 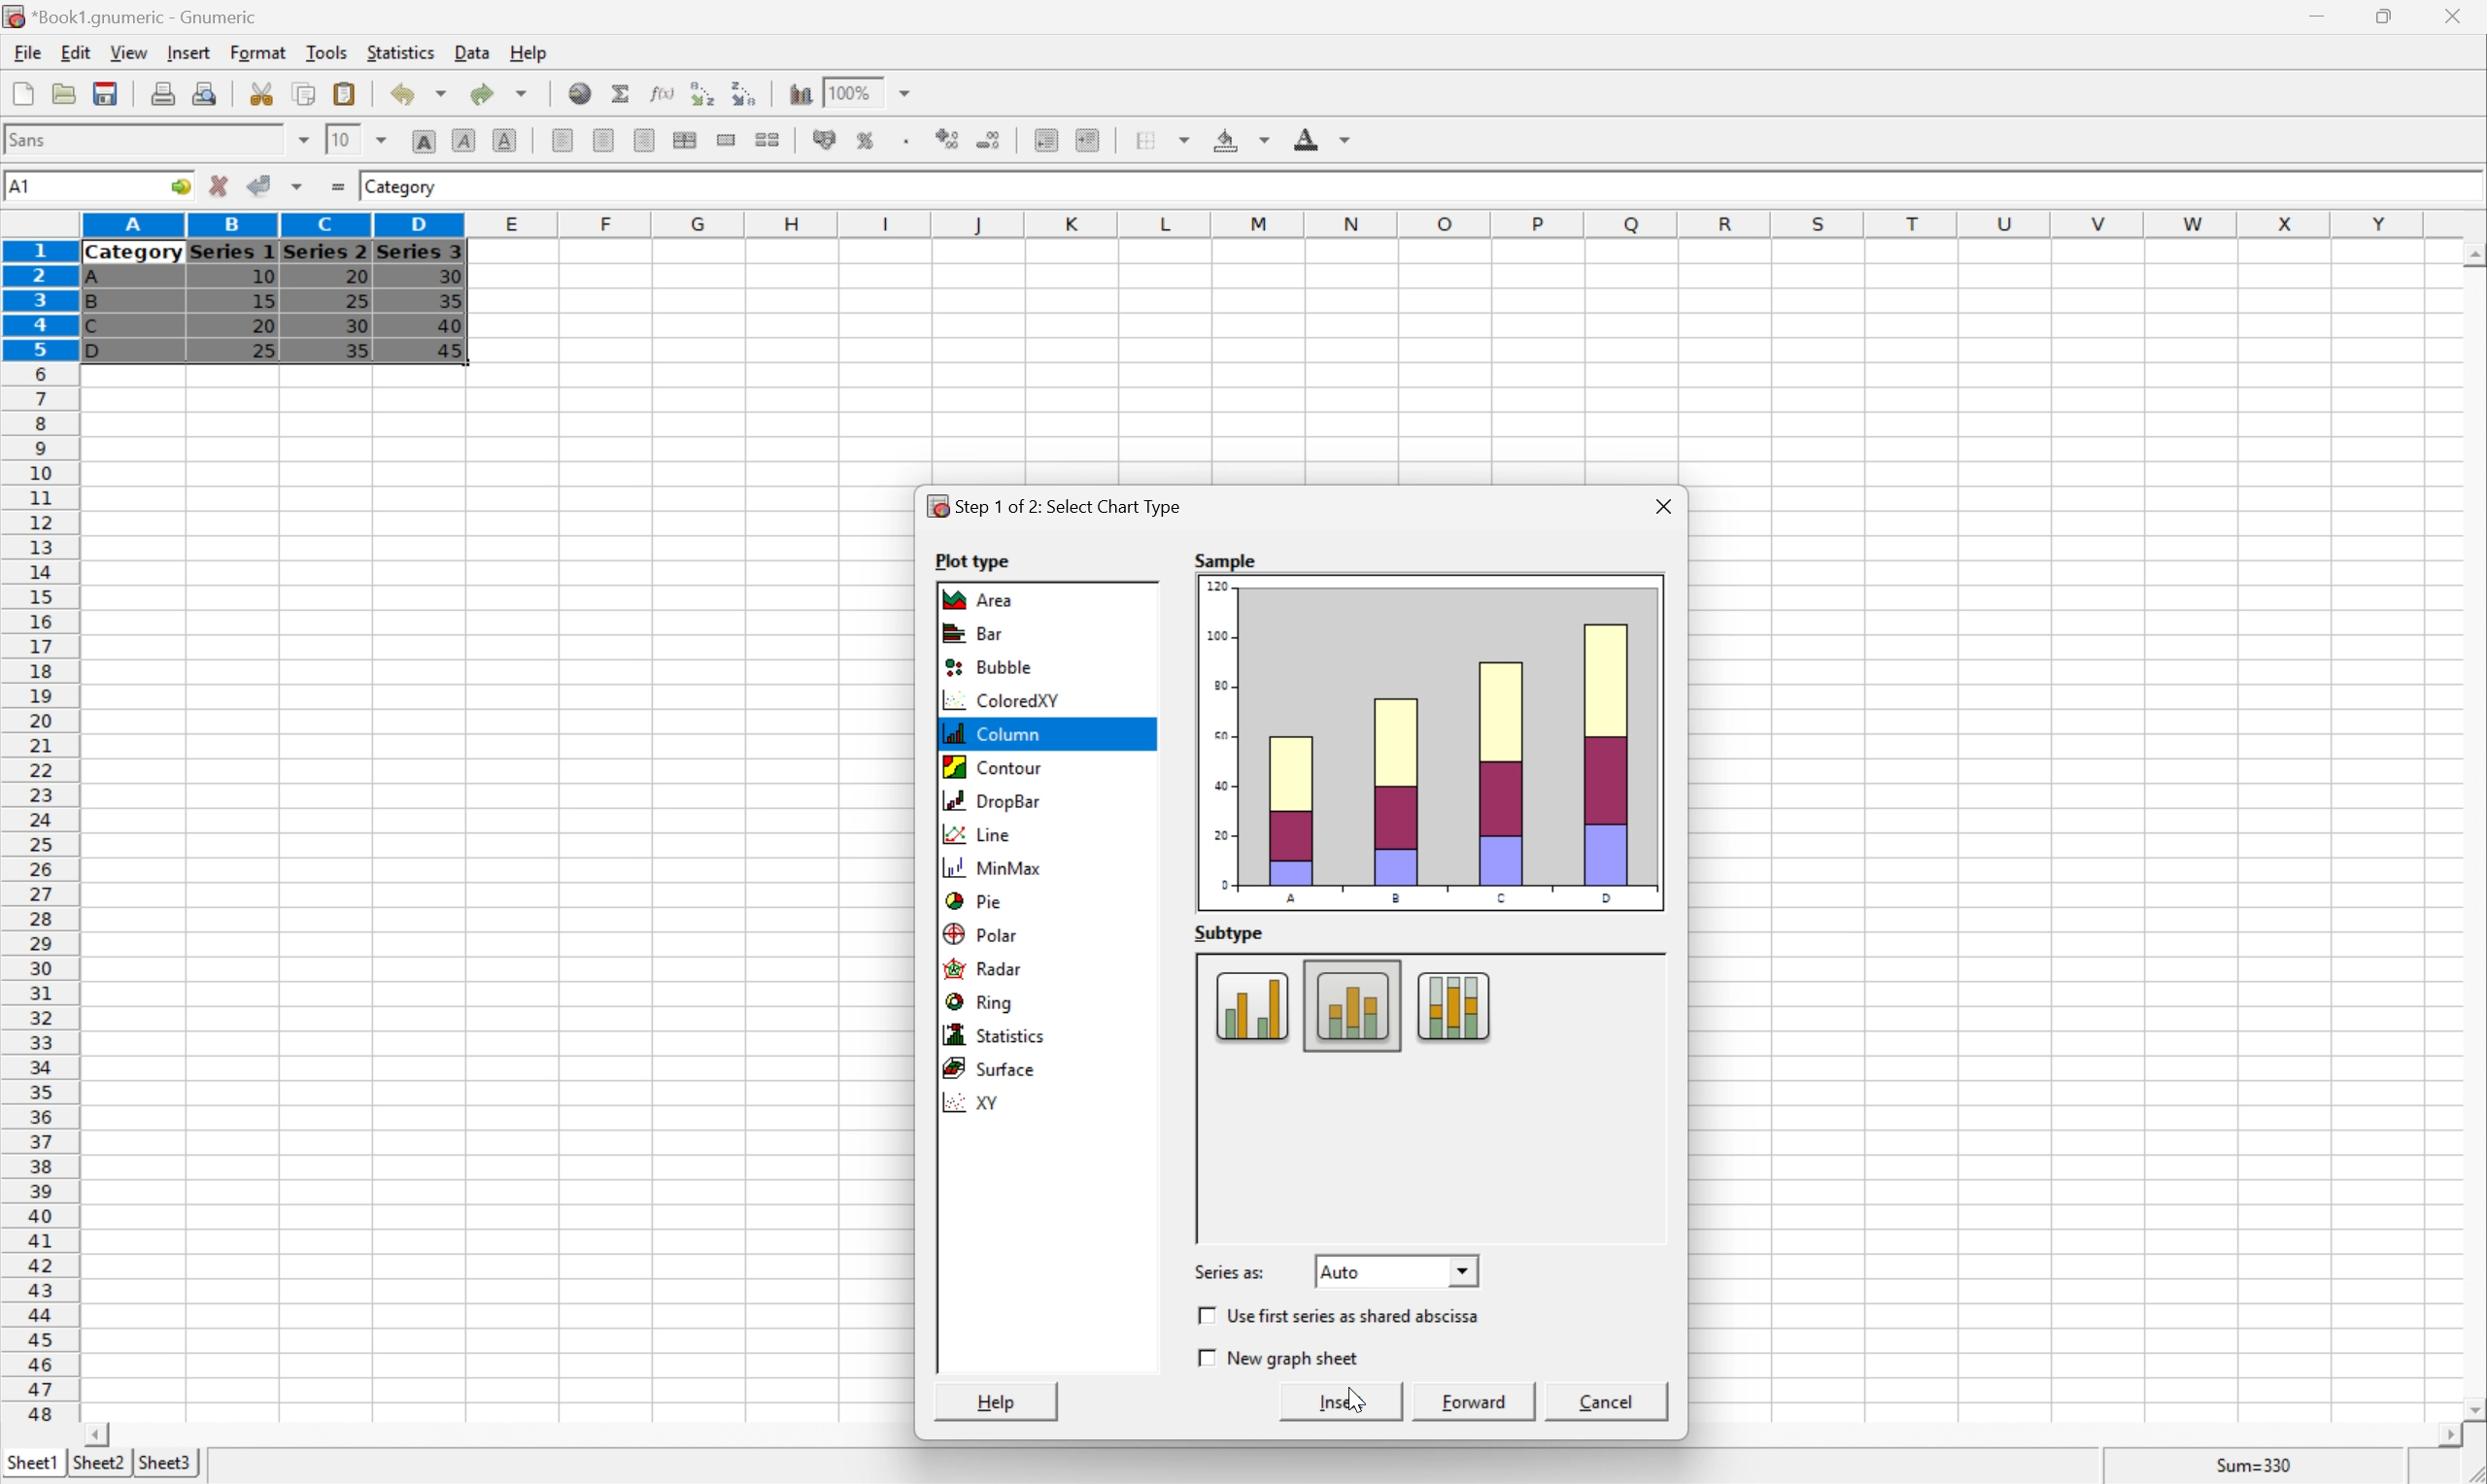 What do you see at coordinates (420, 90) in the screenshot?
I see `Undo` at bounding box center [420, 90].